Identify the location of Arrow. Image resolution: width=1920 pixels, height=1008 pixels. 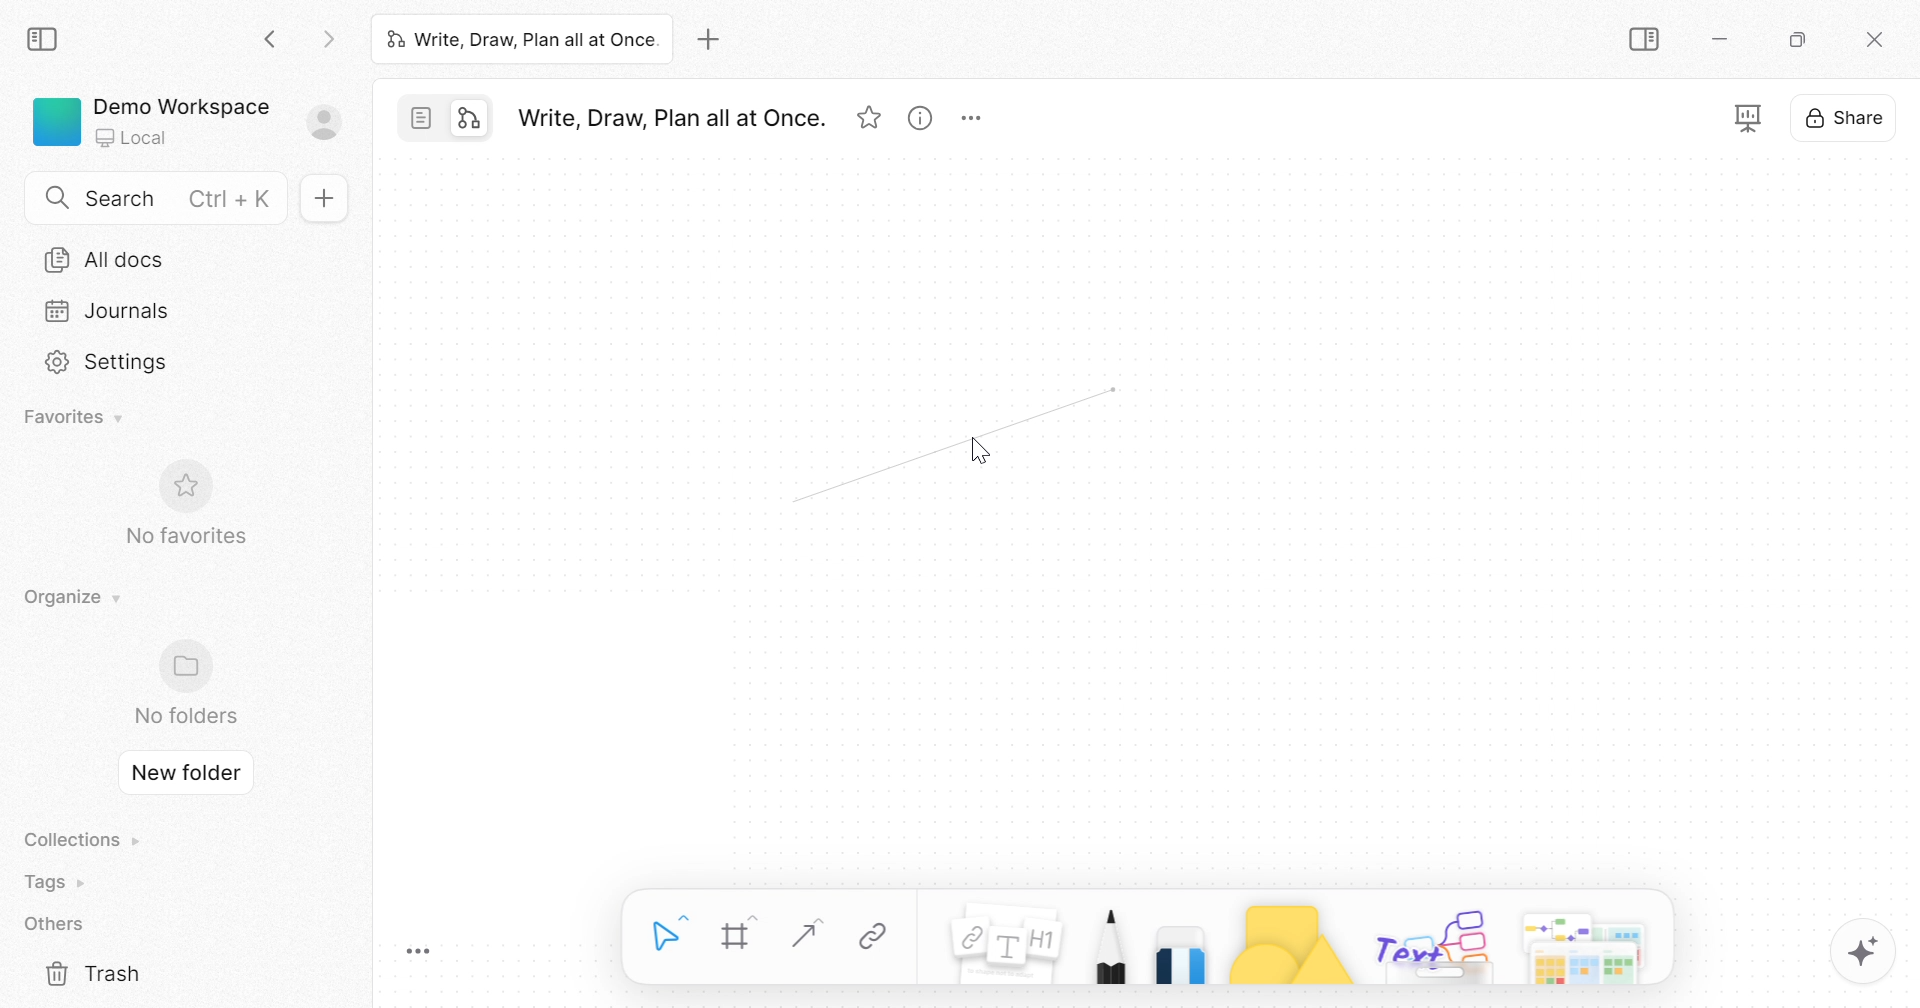
(957, 441).